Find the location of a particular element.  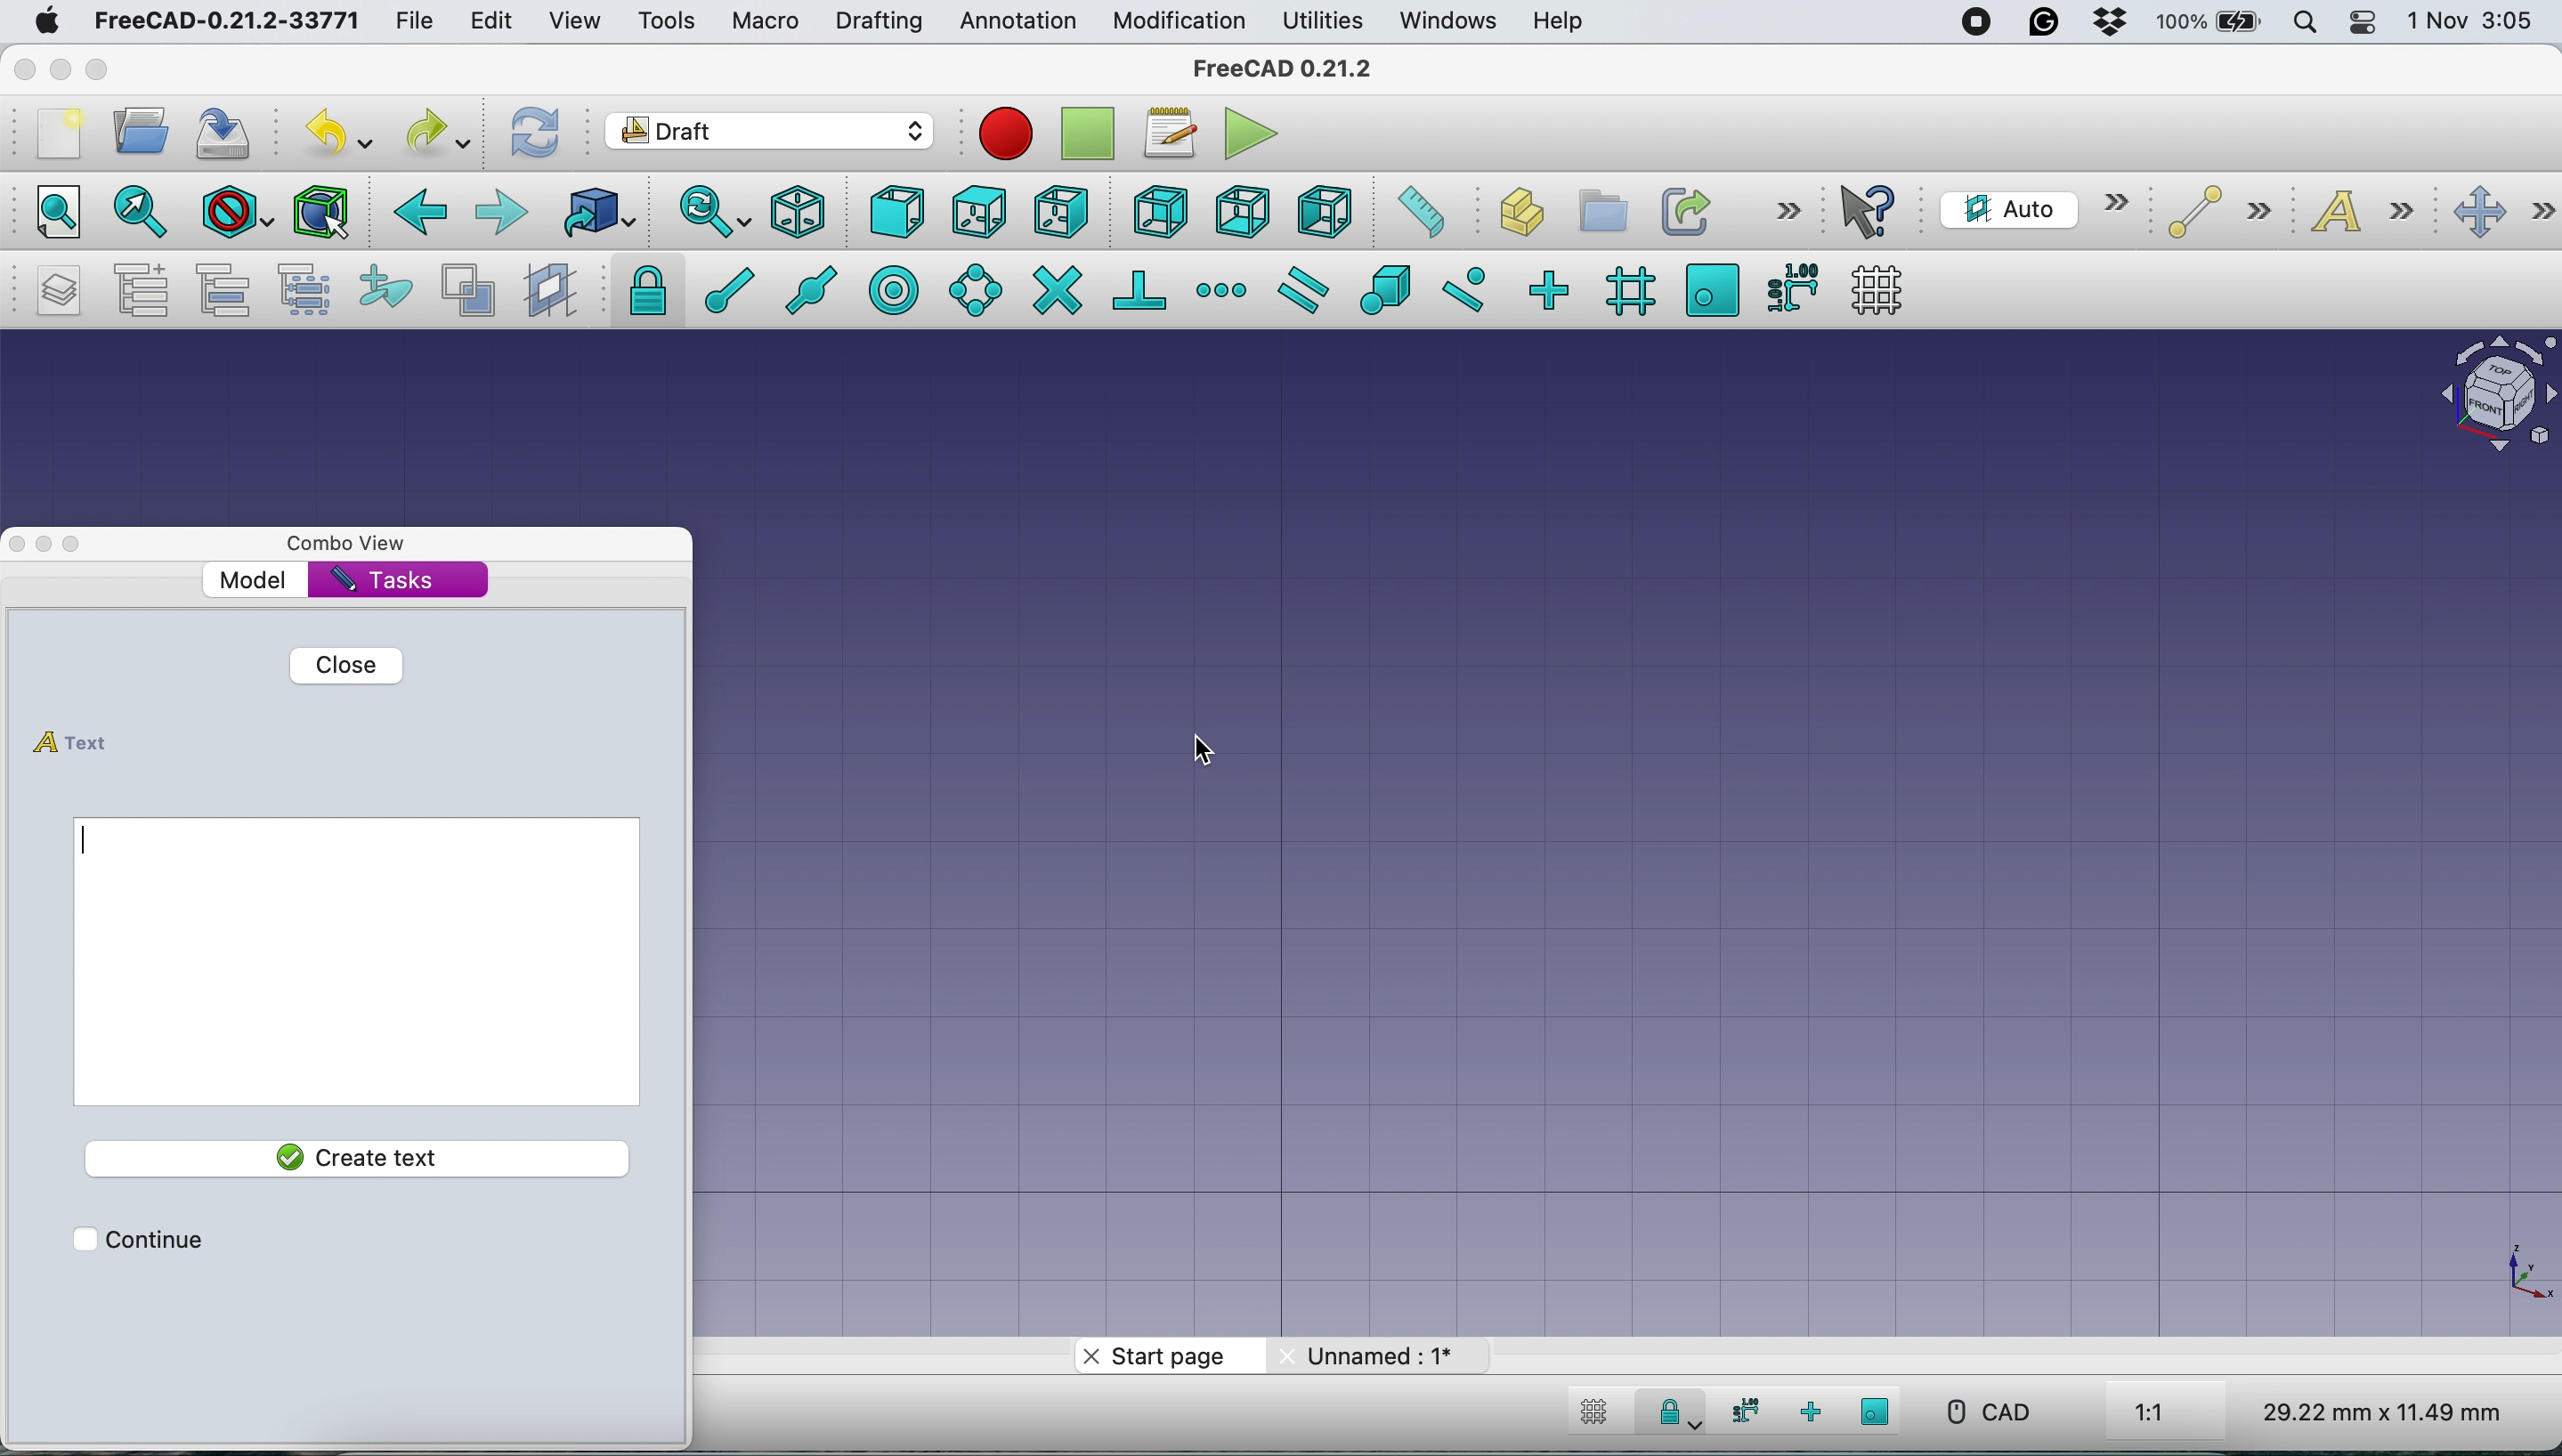

forward is located at coordinates (499, 213).